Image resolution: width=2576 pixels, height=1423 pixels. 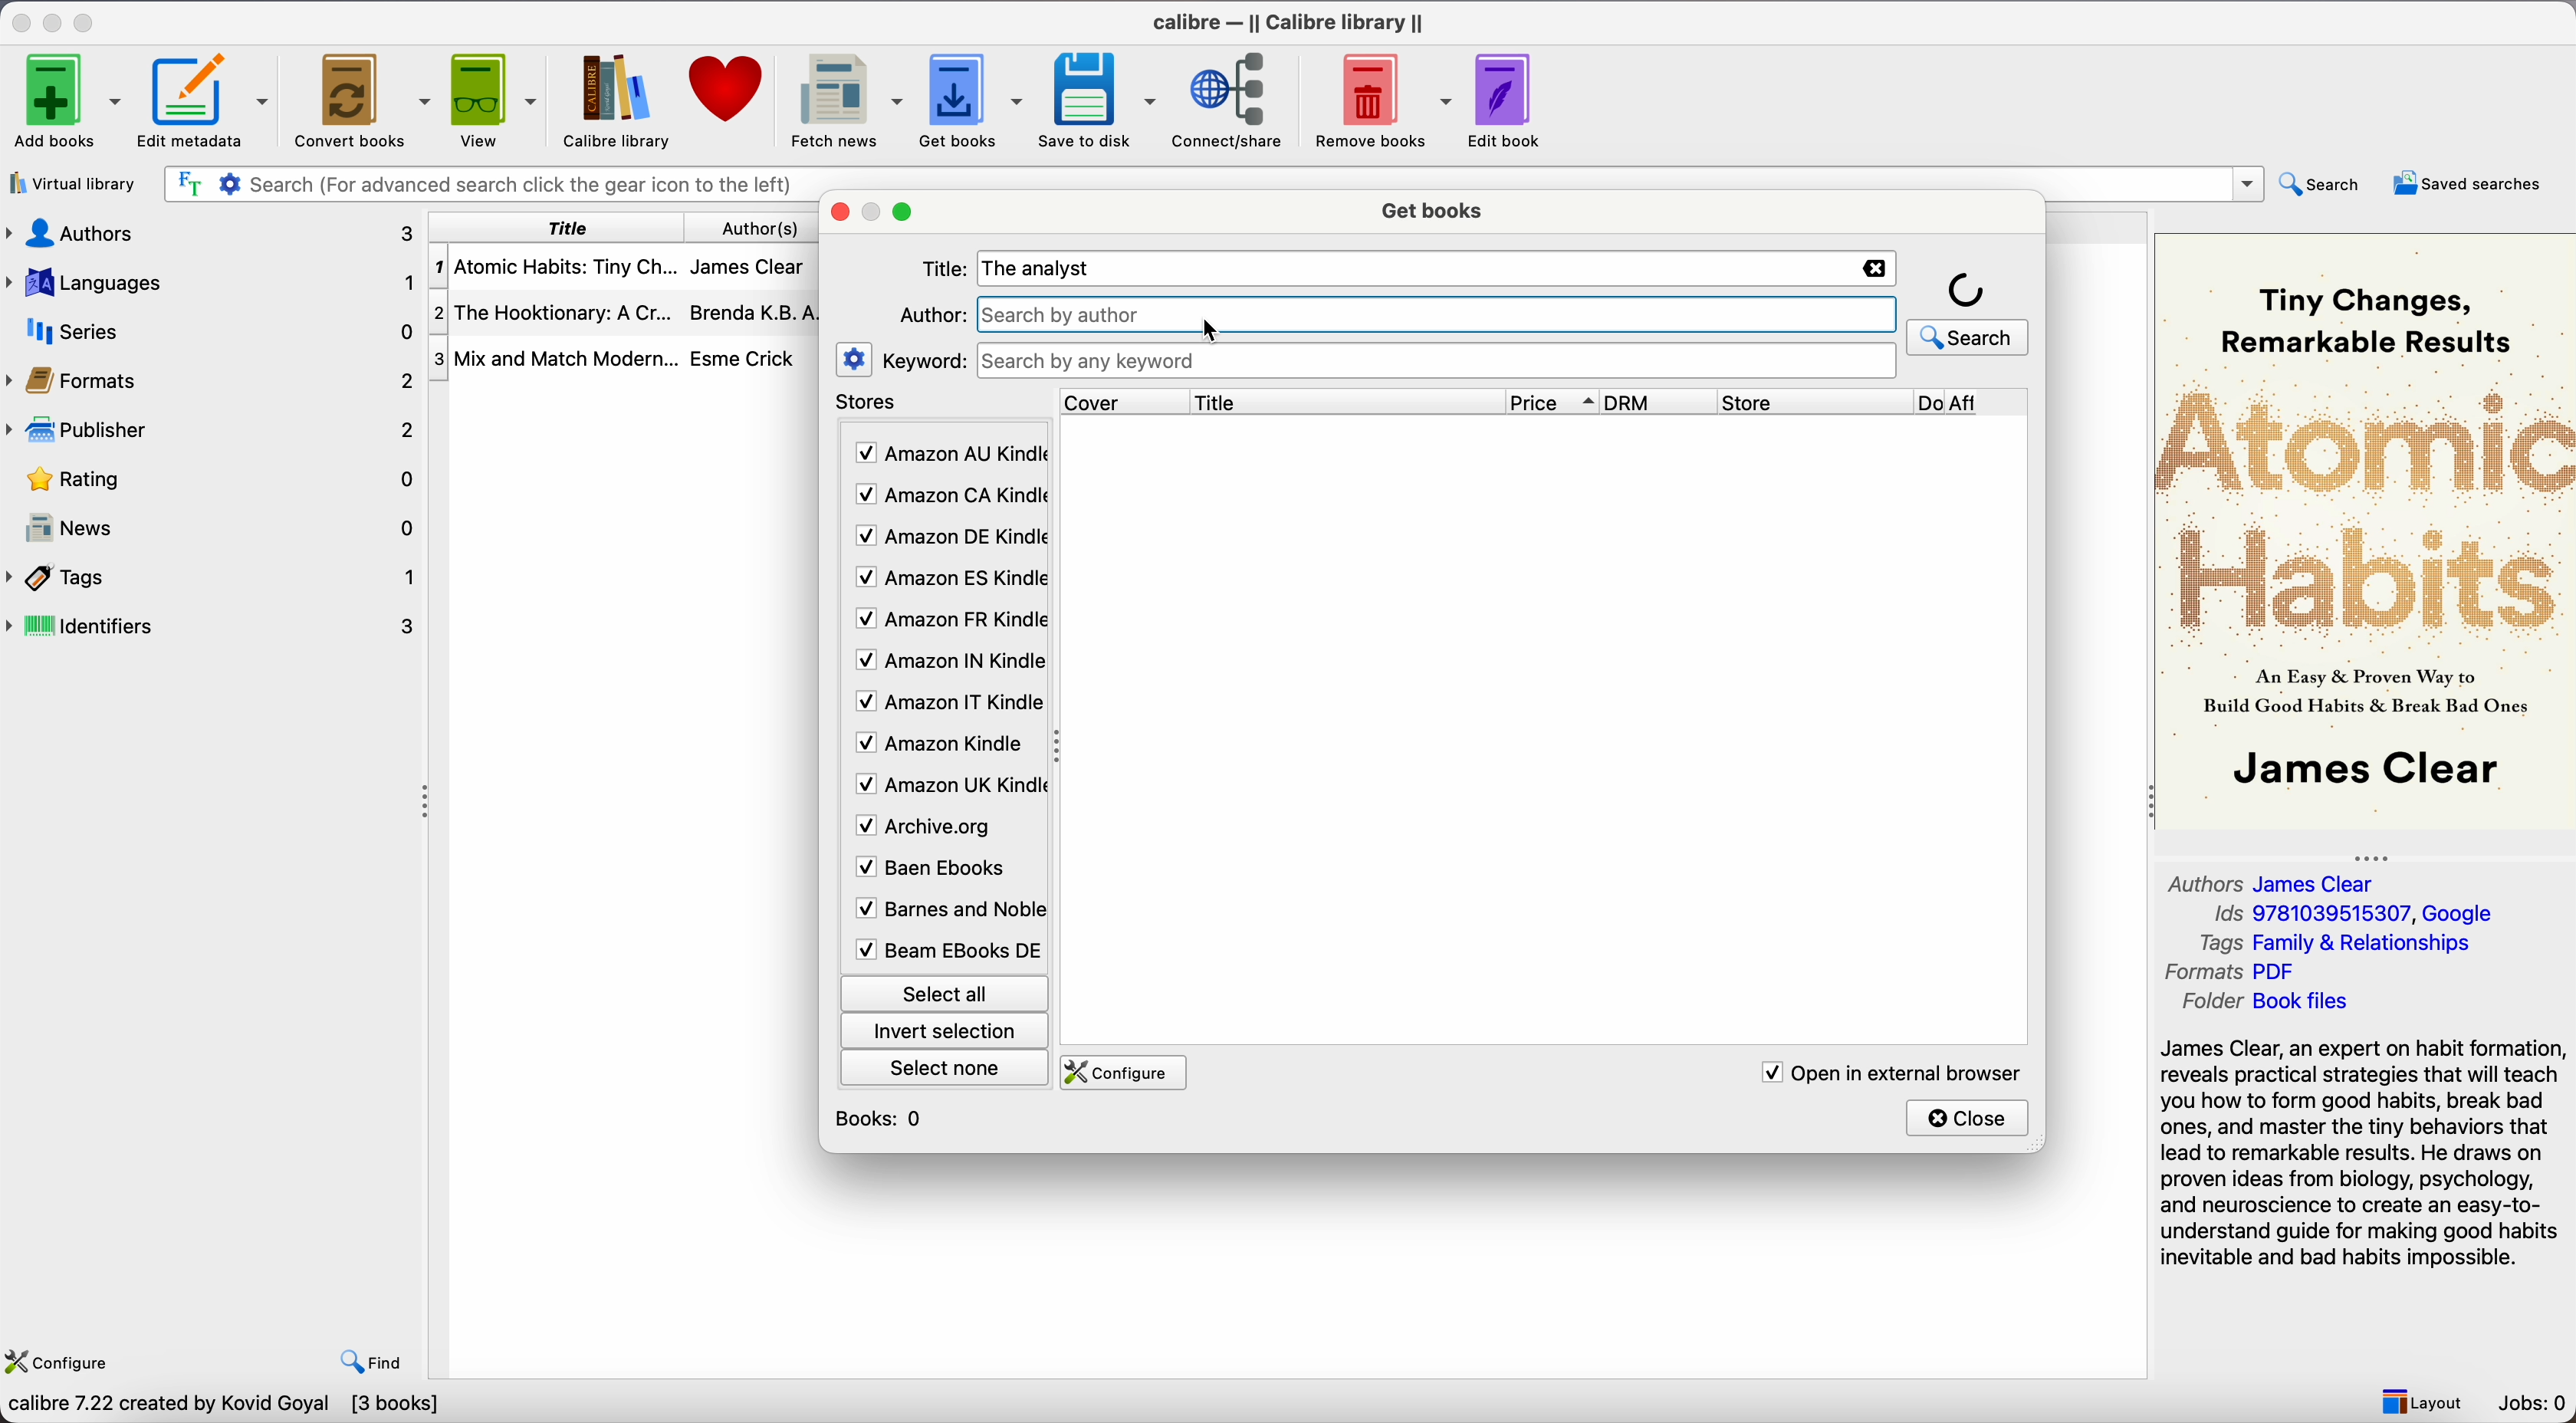 What do you see at coordinates (943, 747) in the screenshot?
I see `Amazon Kindle` at bounding box center [943, 747].